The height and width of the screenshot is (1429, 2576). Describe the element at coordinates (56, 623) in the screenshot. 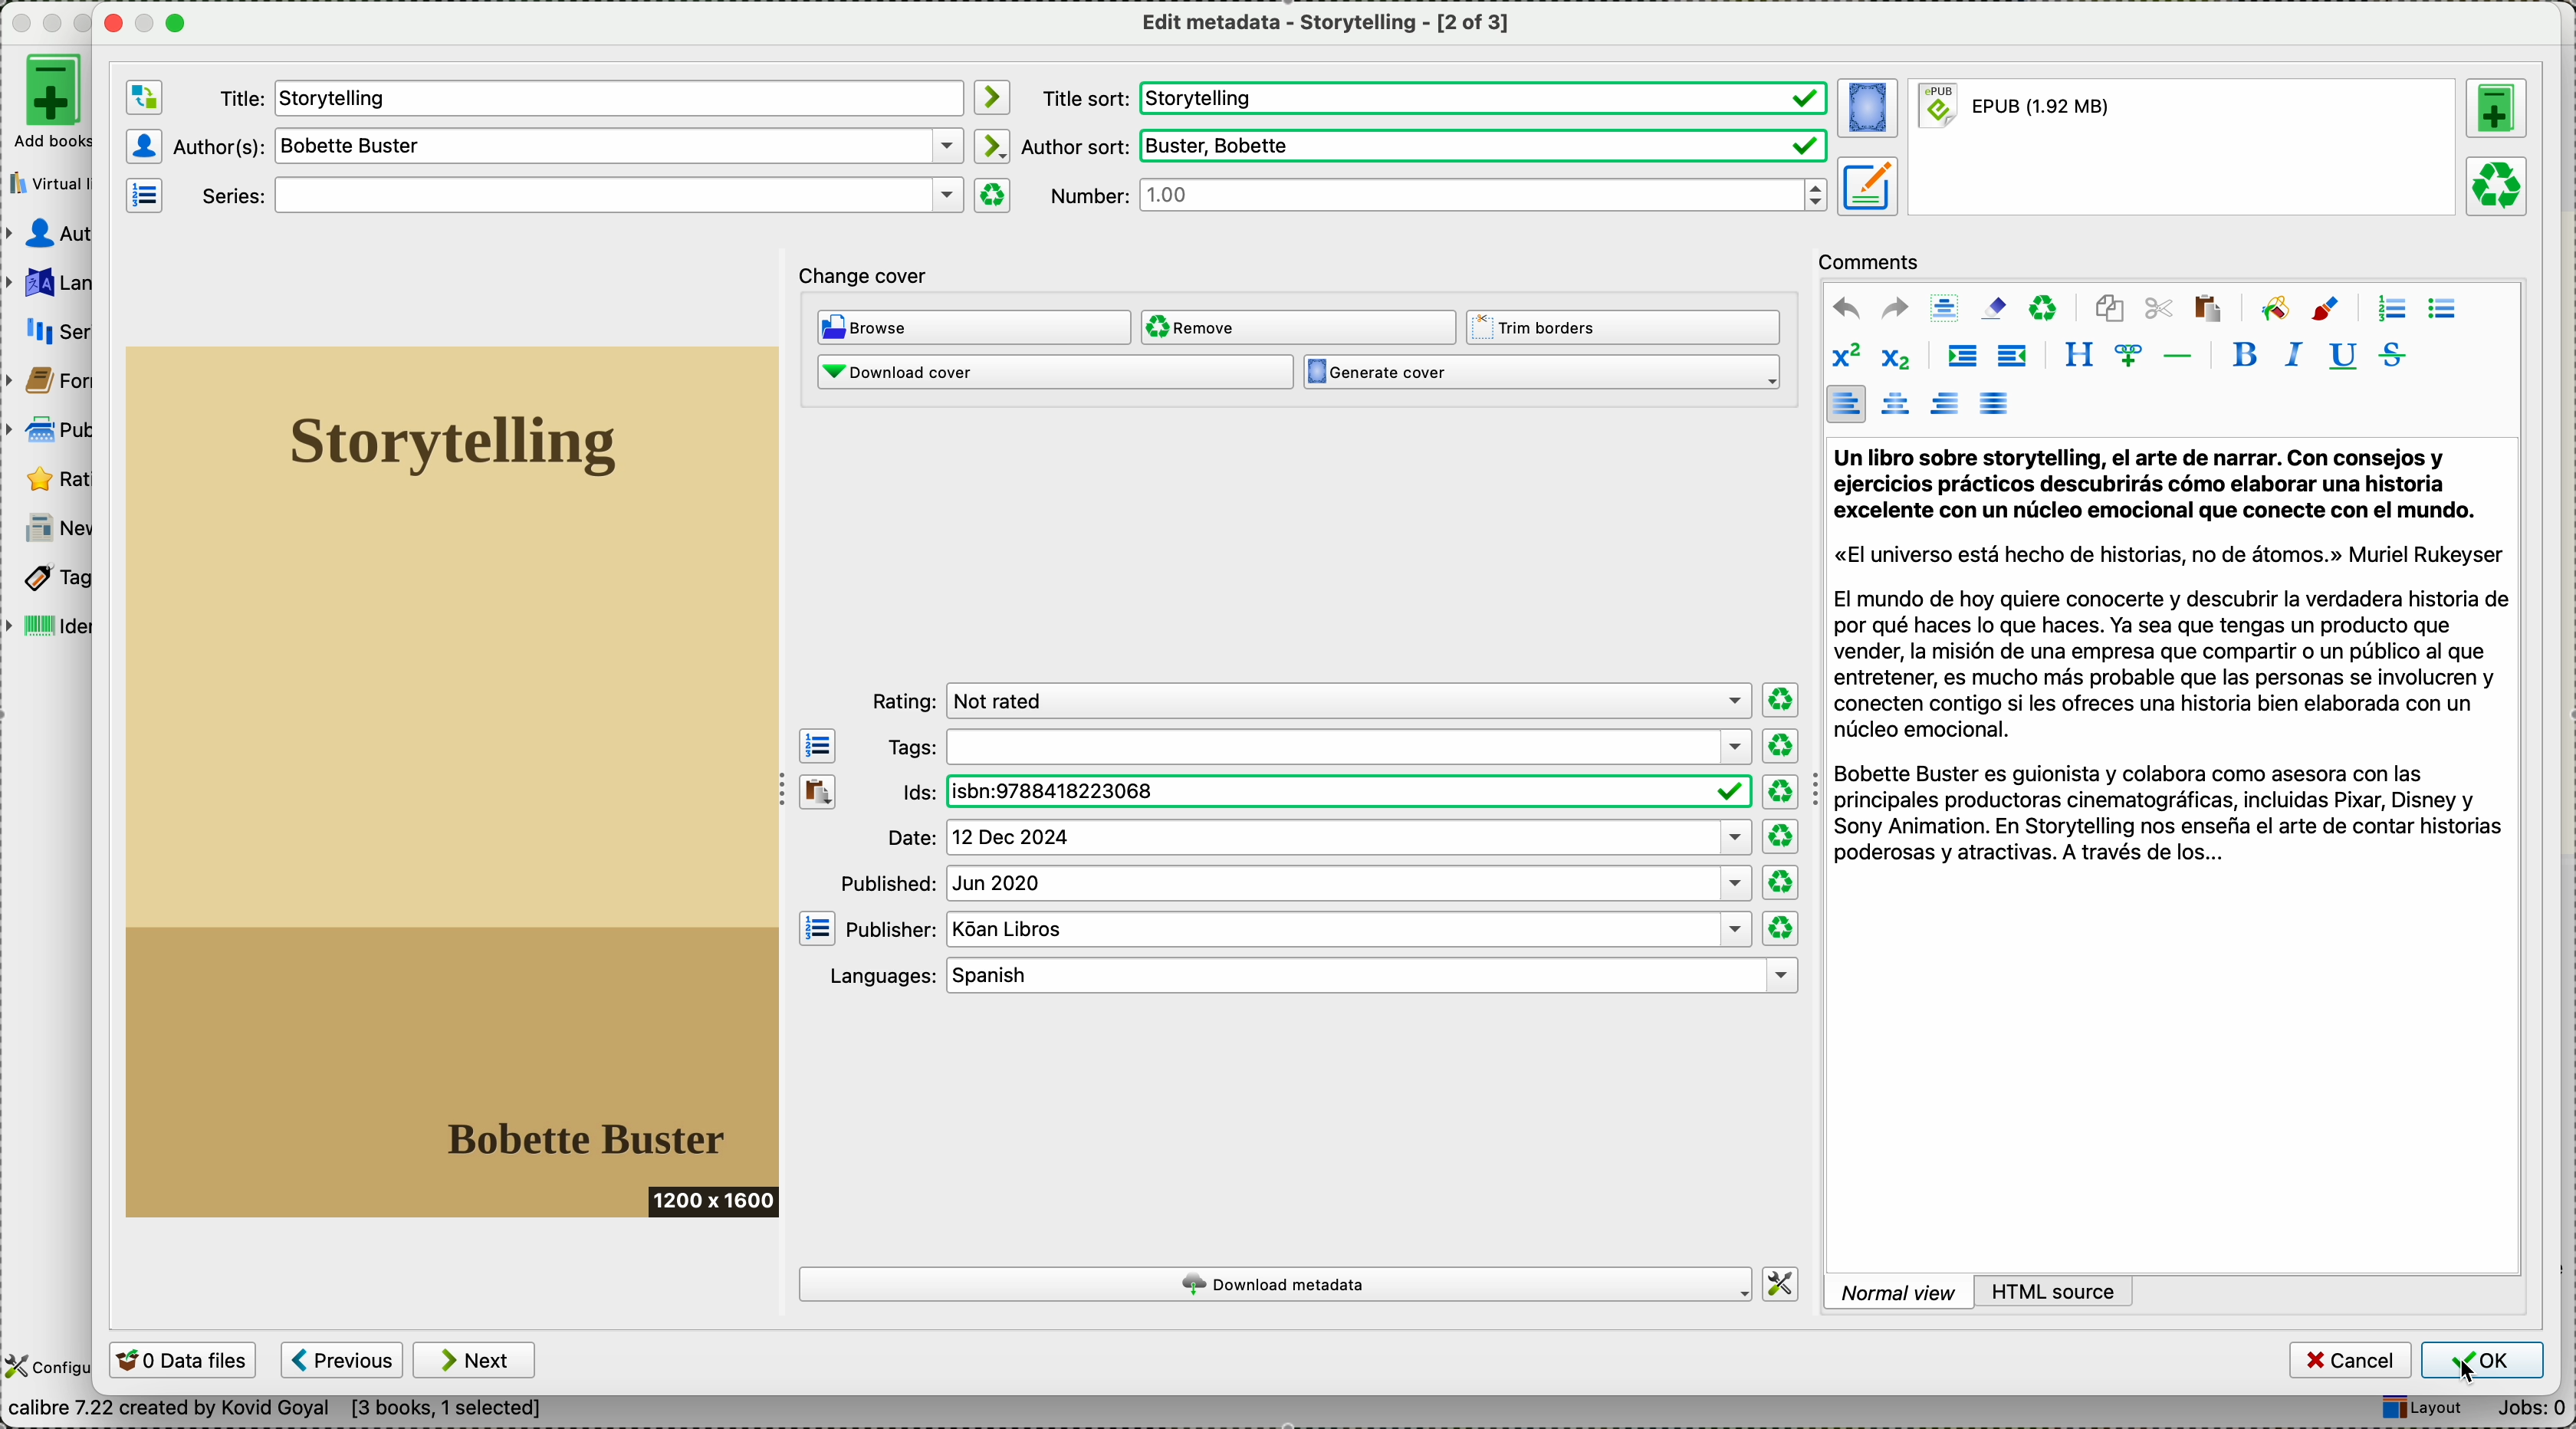

I see `identifiers` at that location.